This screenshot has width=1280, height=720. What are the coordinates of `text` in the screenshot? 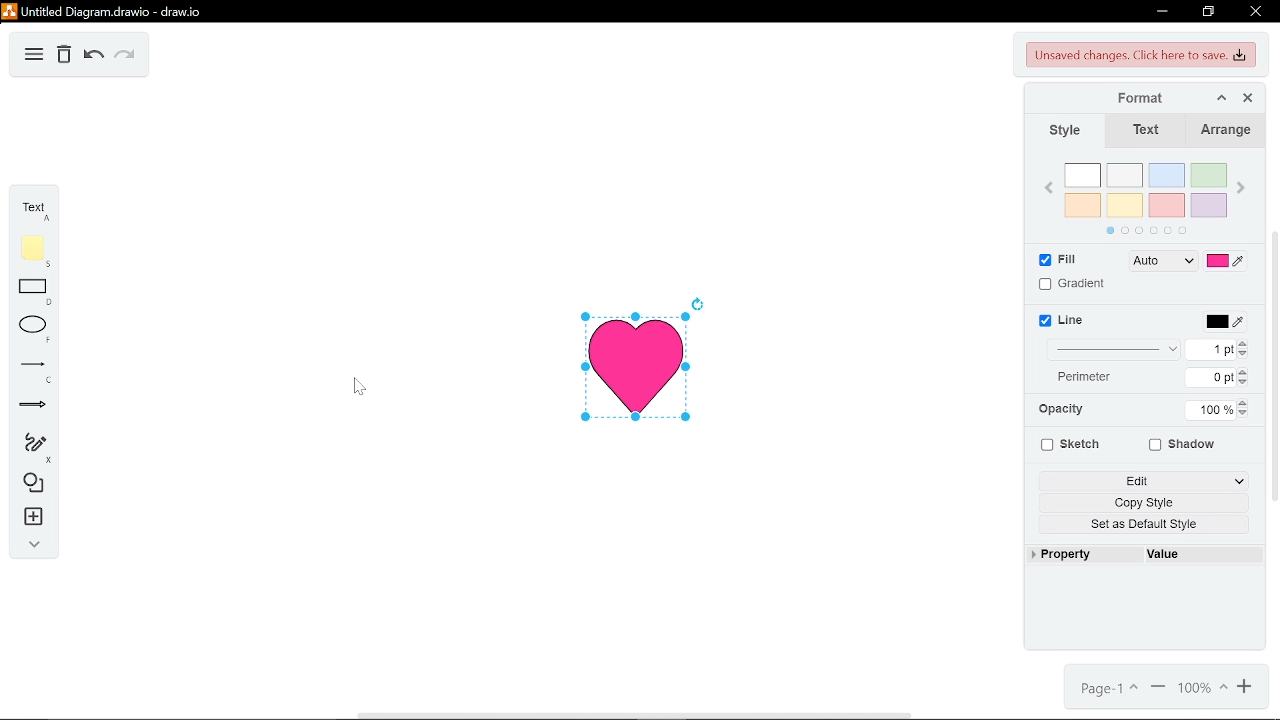 It's located at (1146, 132).